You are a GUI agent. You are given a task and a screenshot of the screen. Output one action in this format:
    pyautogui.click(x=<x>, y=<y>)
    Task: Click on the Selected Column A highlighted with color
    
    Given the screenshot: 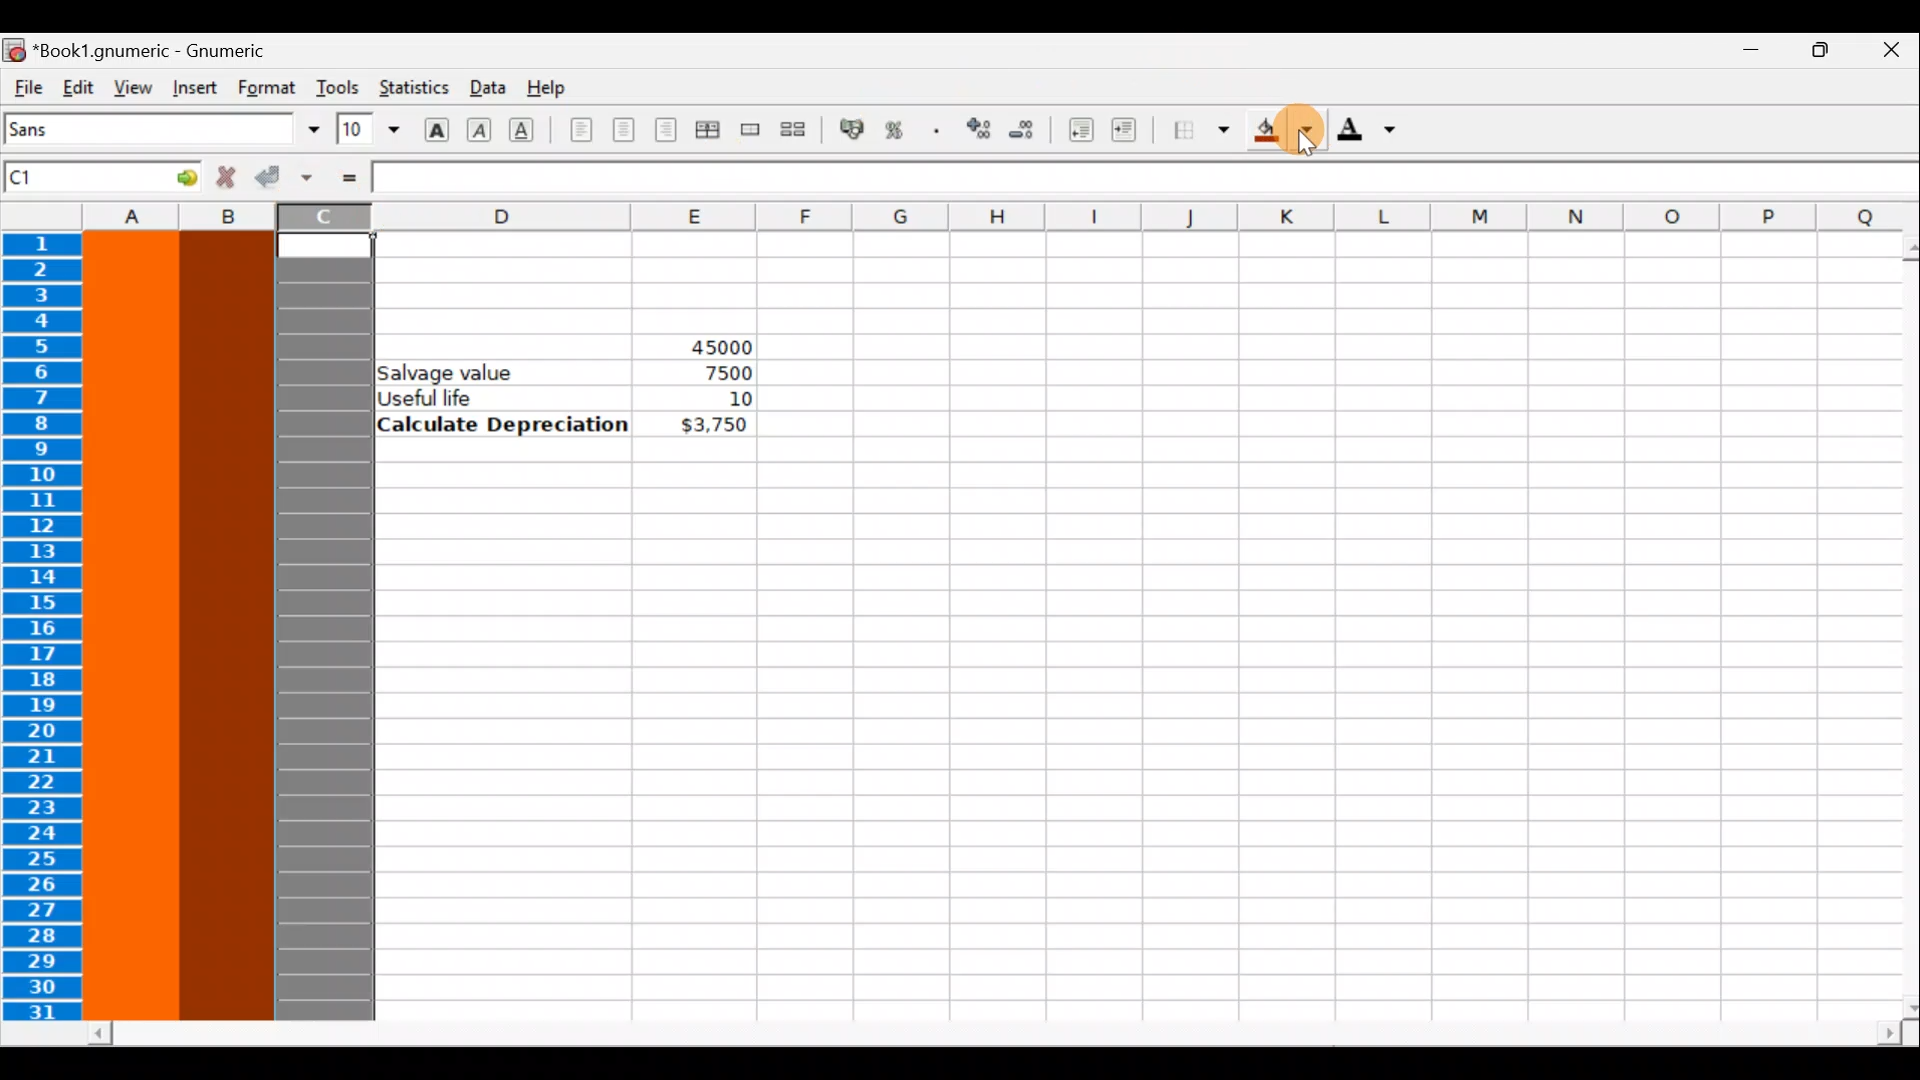 What is the action you would take?
    pyautogui.click(x=132, y=627)
    